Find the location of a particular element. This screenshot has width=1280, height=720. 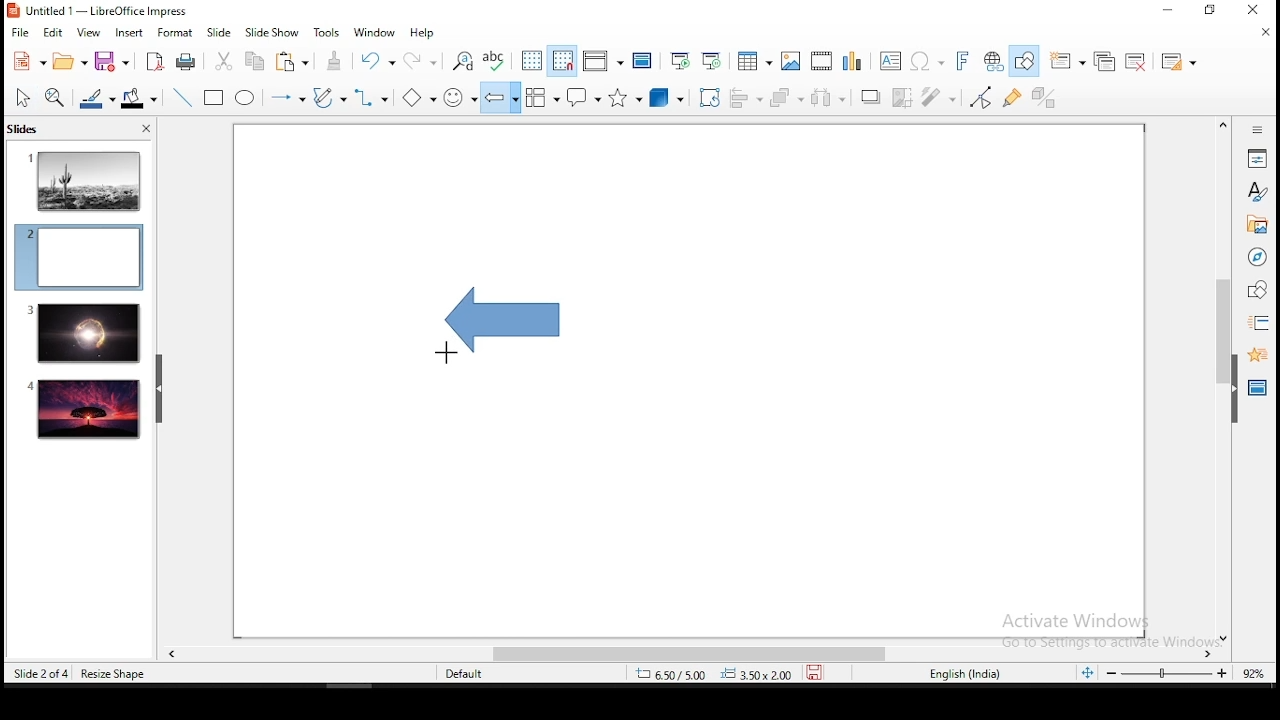

undo is located at coordinates (374, 61).